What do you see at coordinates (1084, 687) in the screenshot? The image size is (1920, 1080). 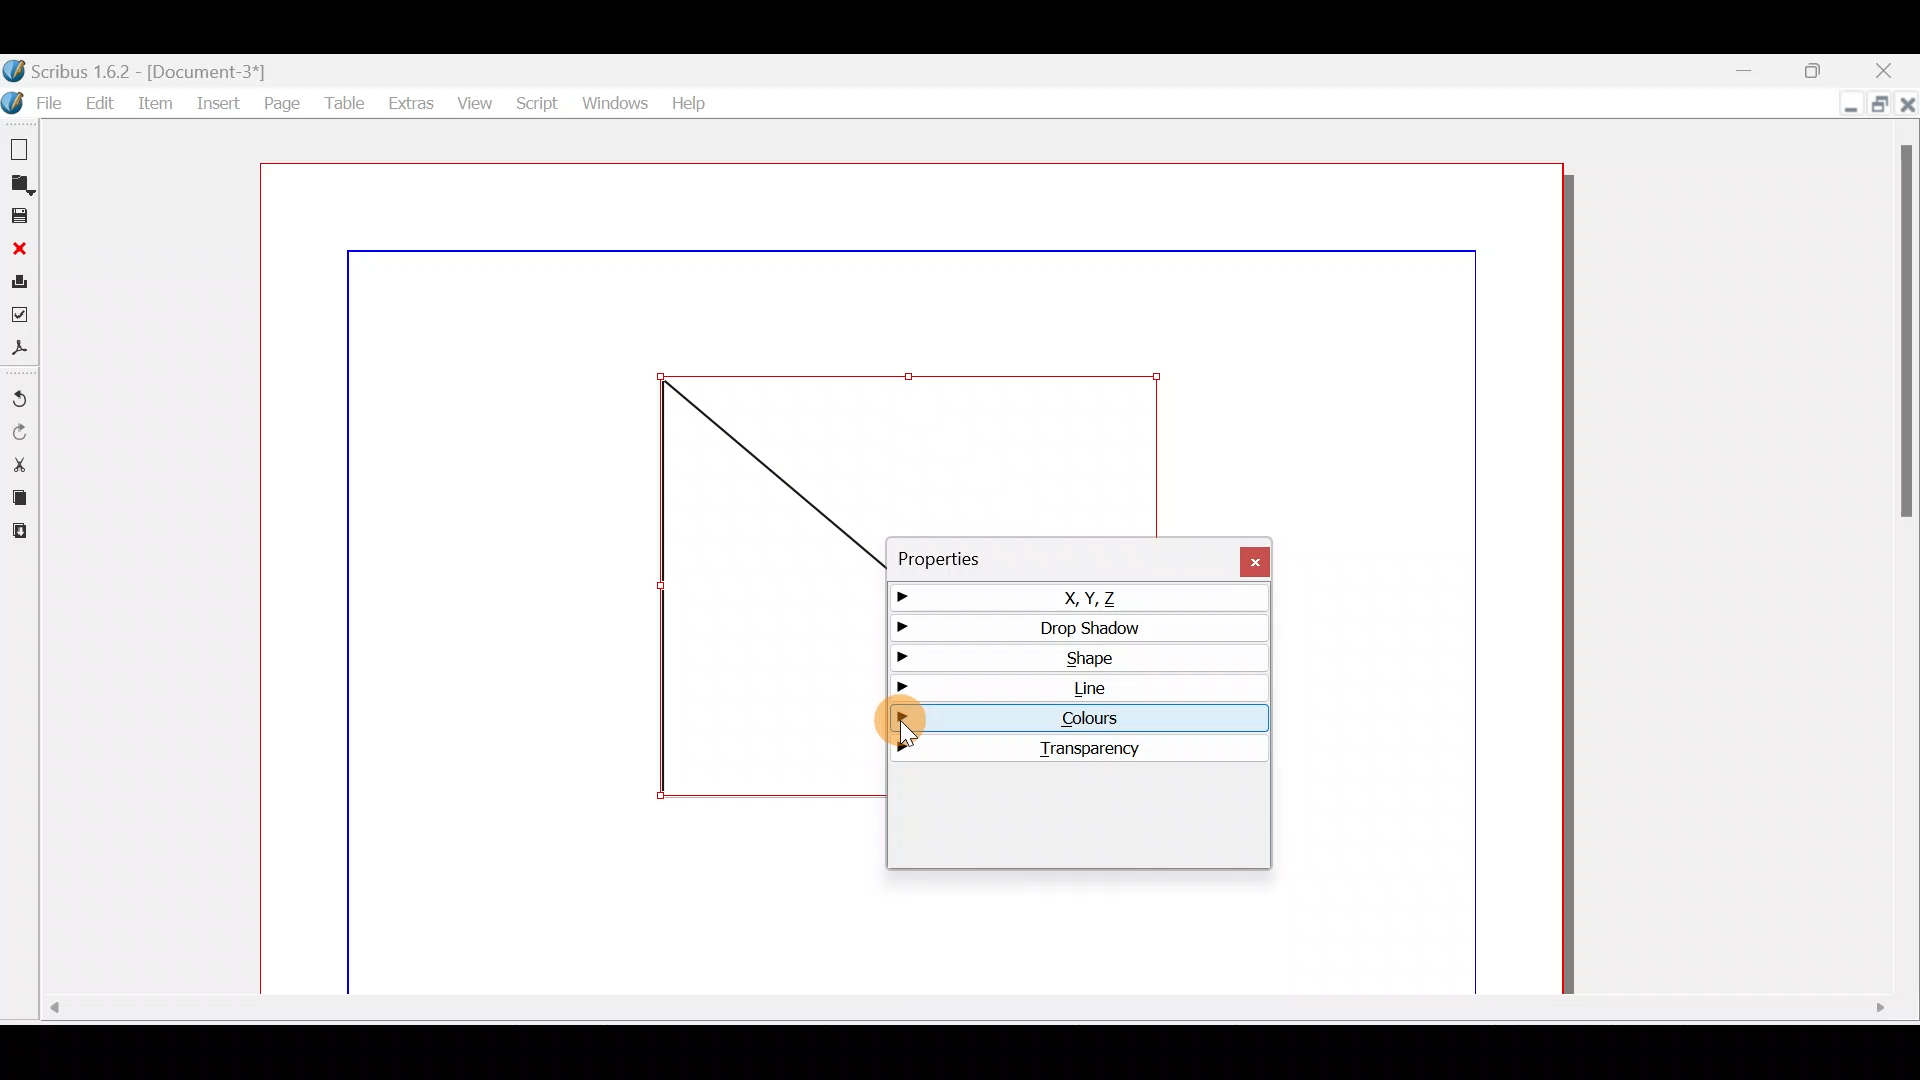 I see `Line` at bounding box center [1084, 687].